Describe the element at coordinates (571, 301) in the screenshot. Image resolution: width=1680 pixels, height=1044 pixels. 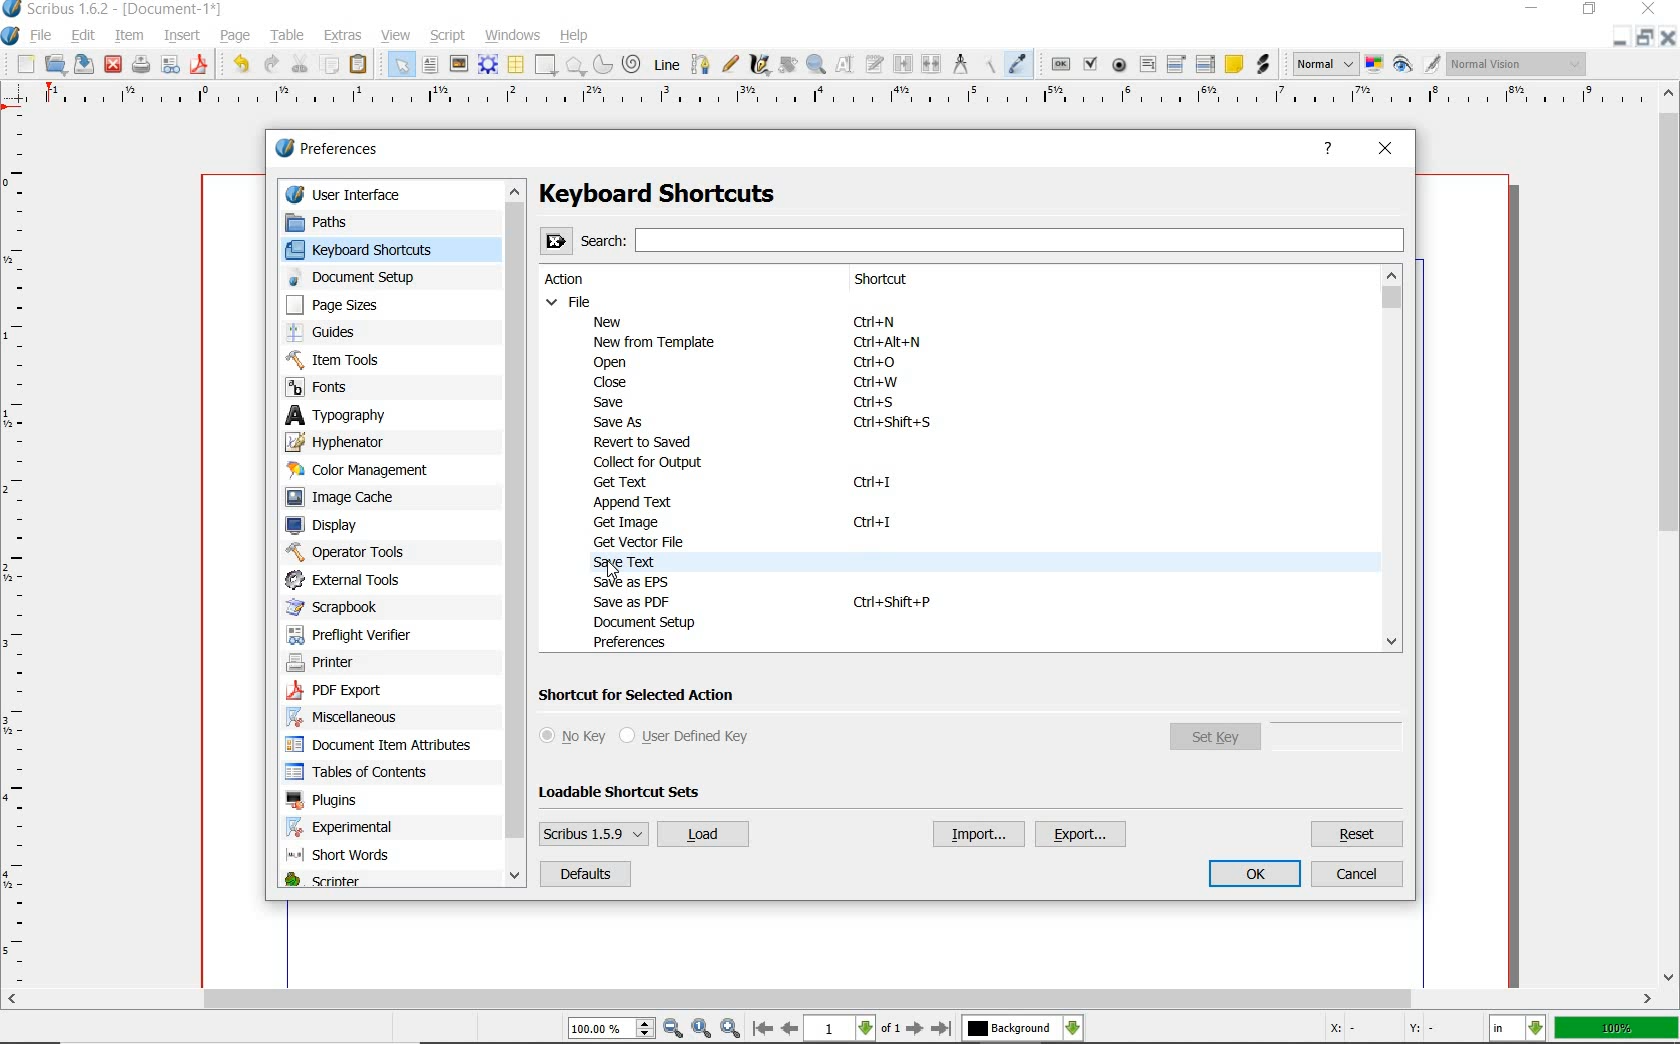
I see `file` at that location.